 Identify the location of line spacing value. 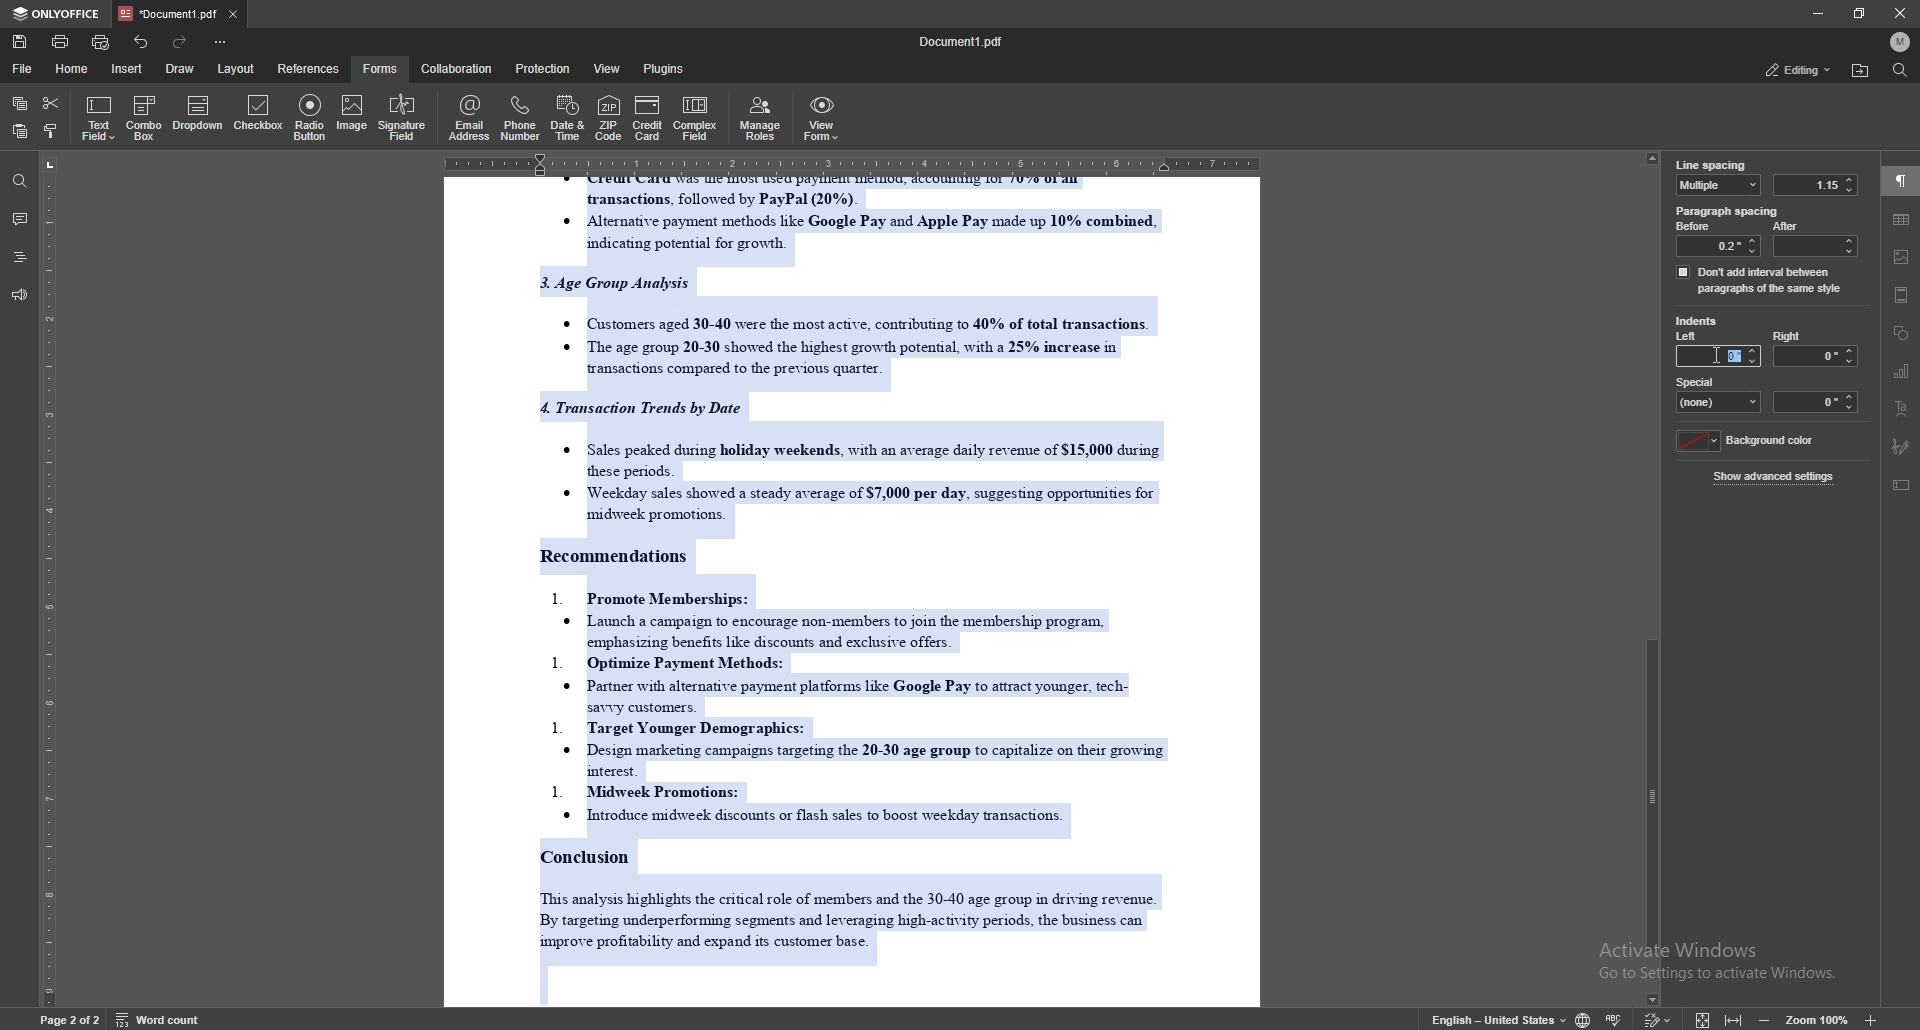
(1814, 185).